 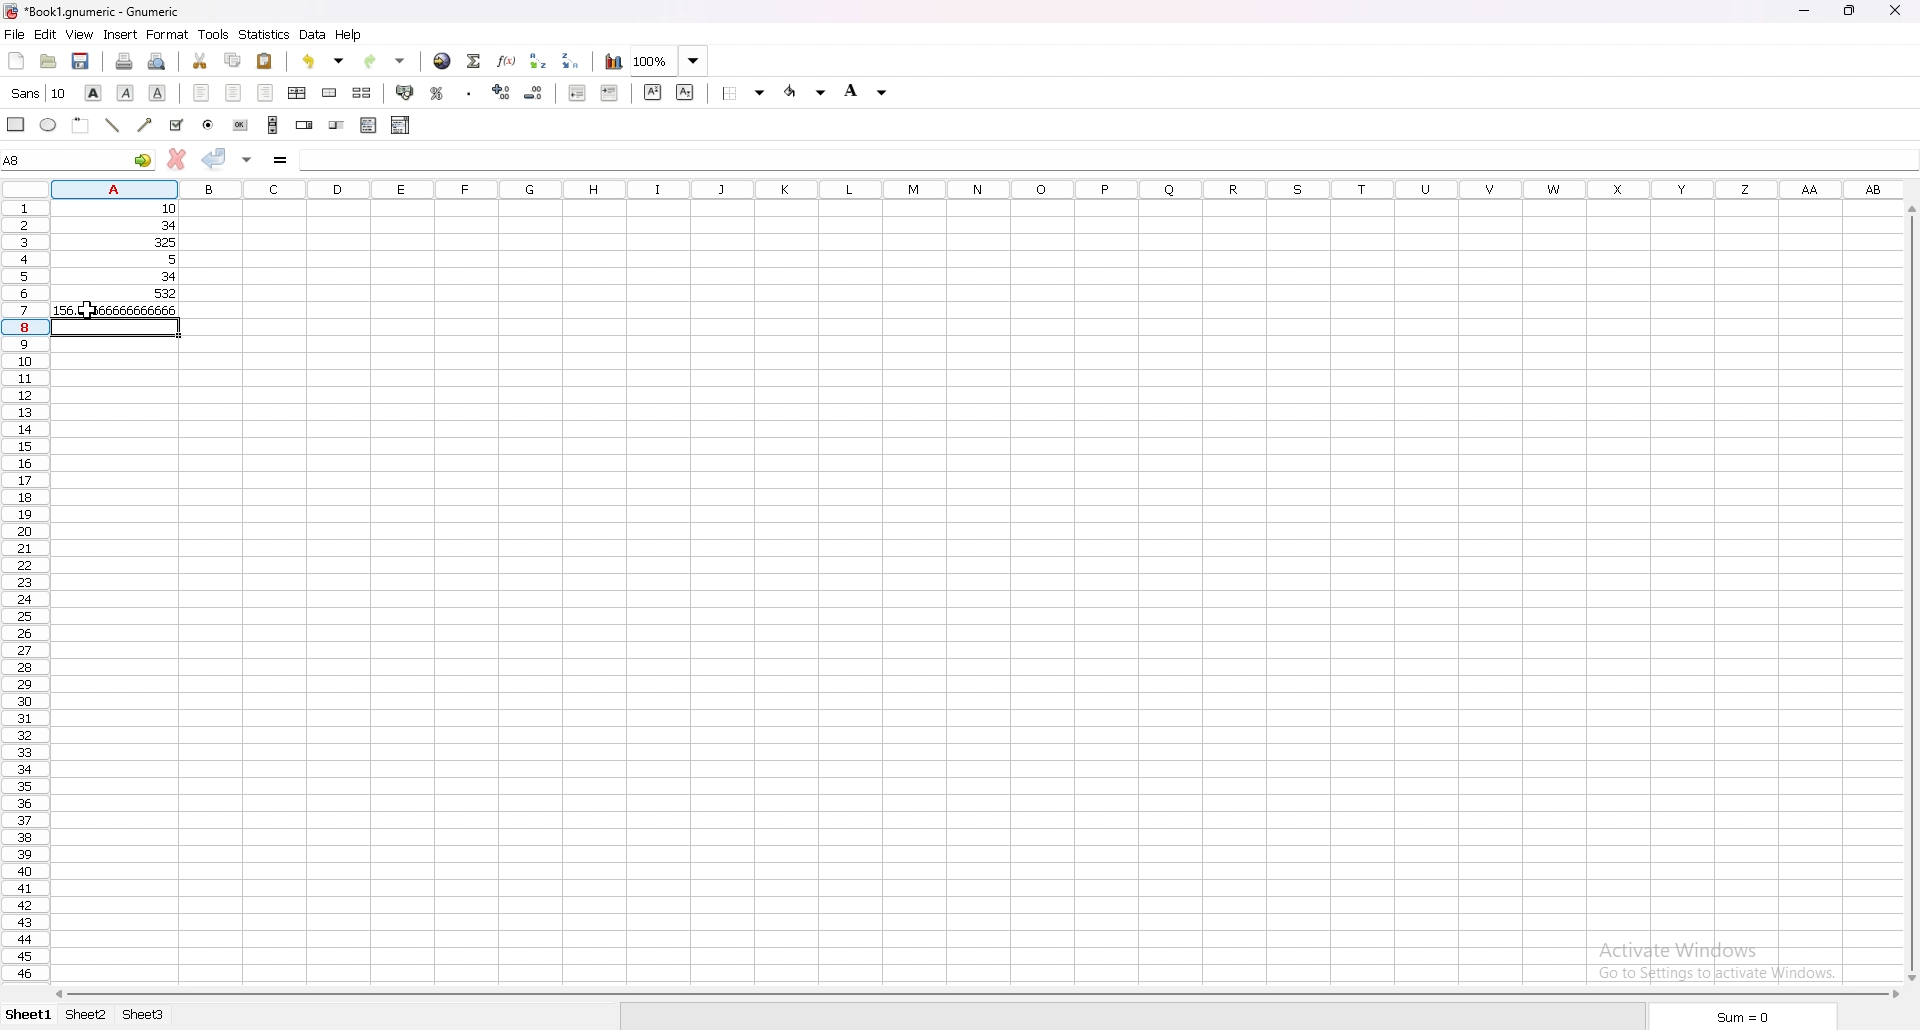 I want to click on center, so click(x=234, y=92).